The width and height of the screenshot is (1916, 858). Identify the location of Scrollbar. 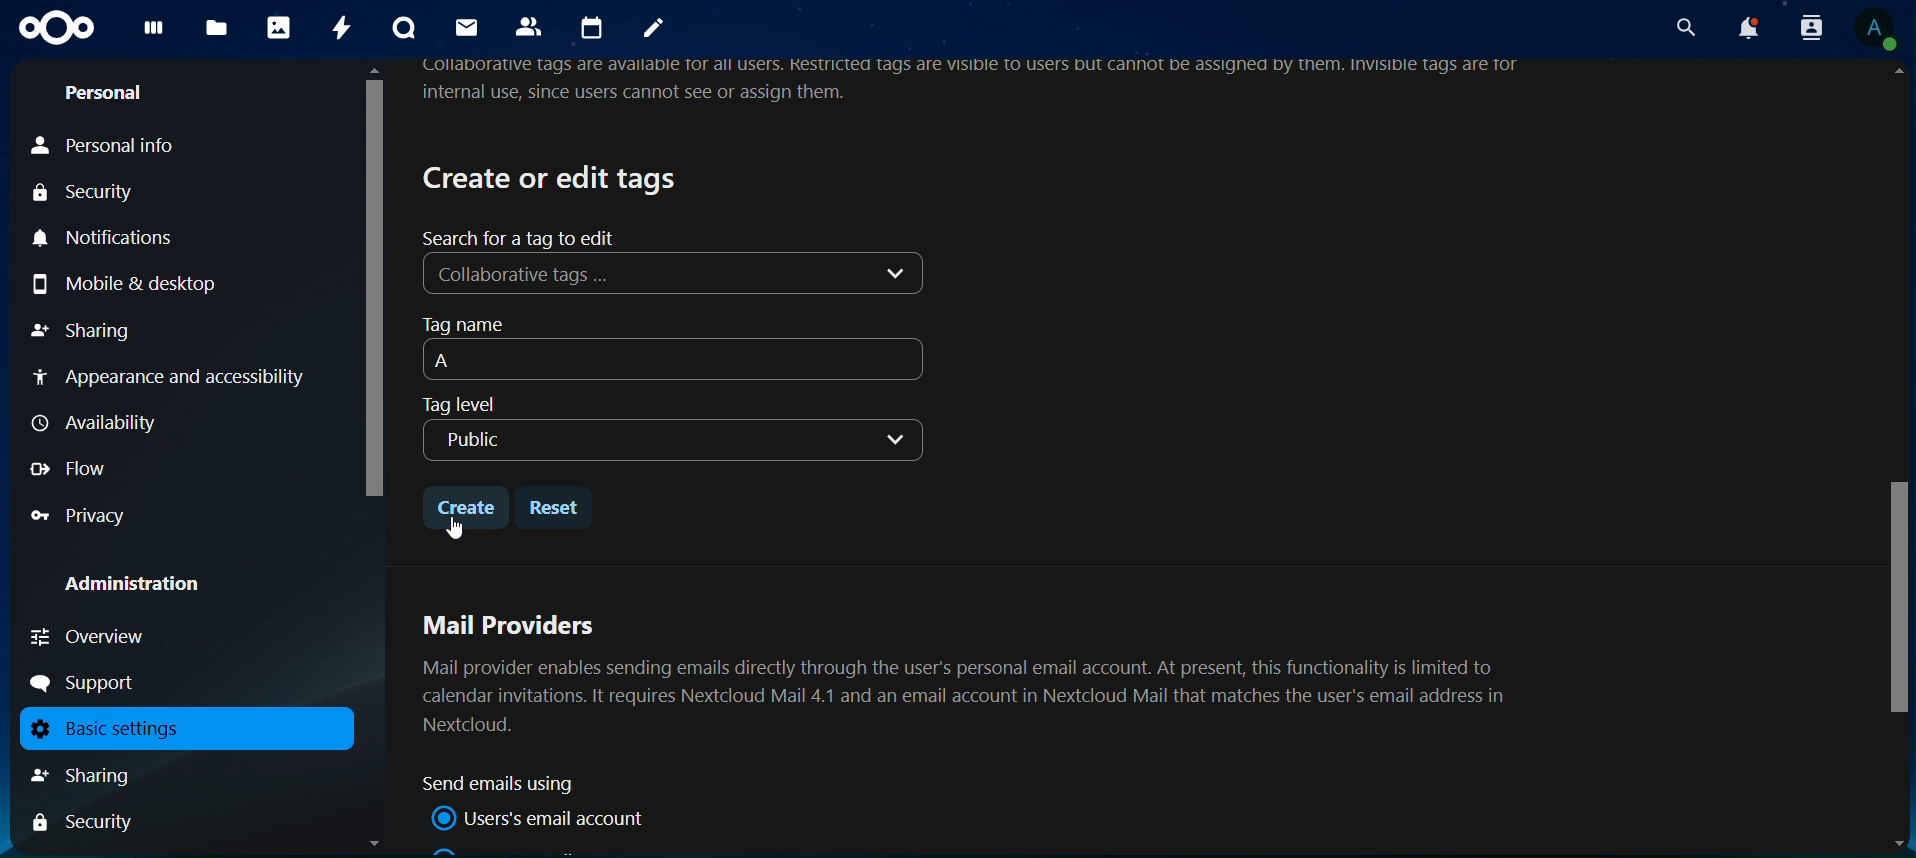
(1895, 460).